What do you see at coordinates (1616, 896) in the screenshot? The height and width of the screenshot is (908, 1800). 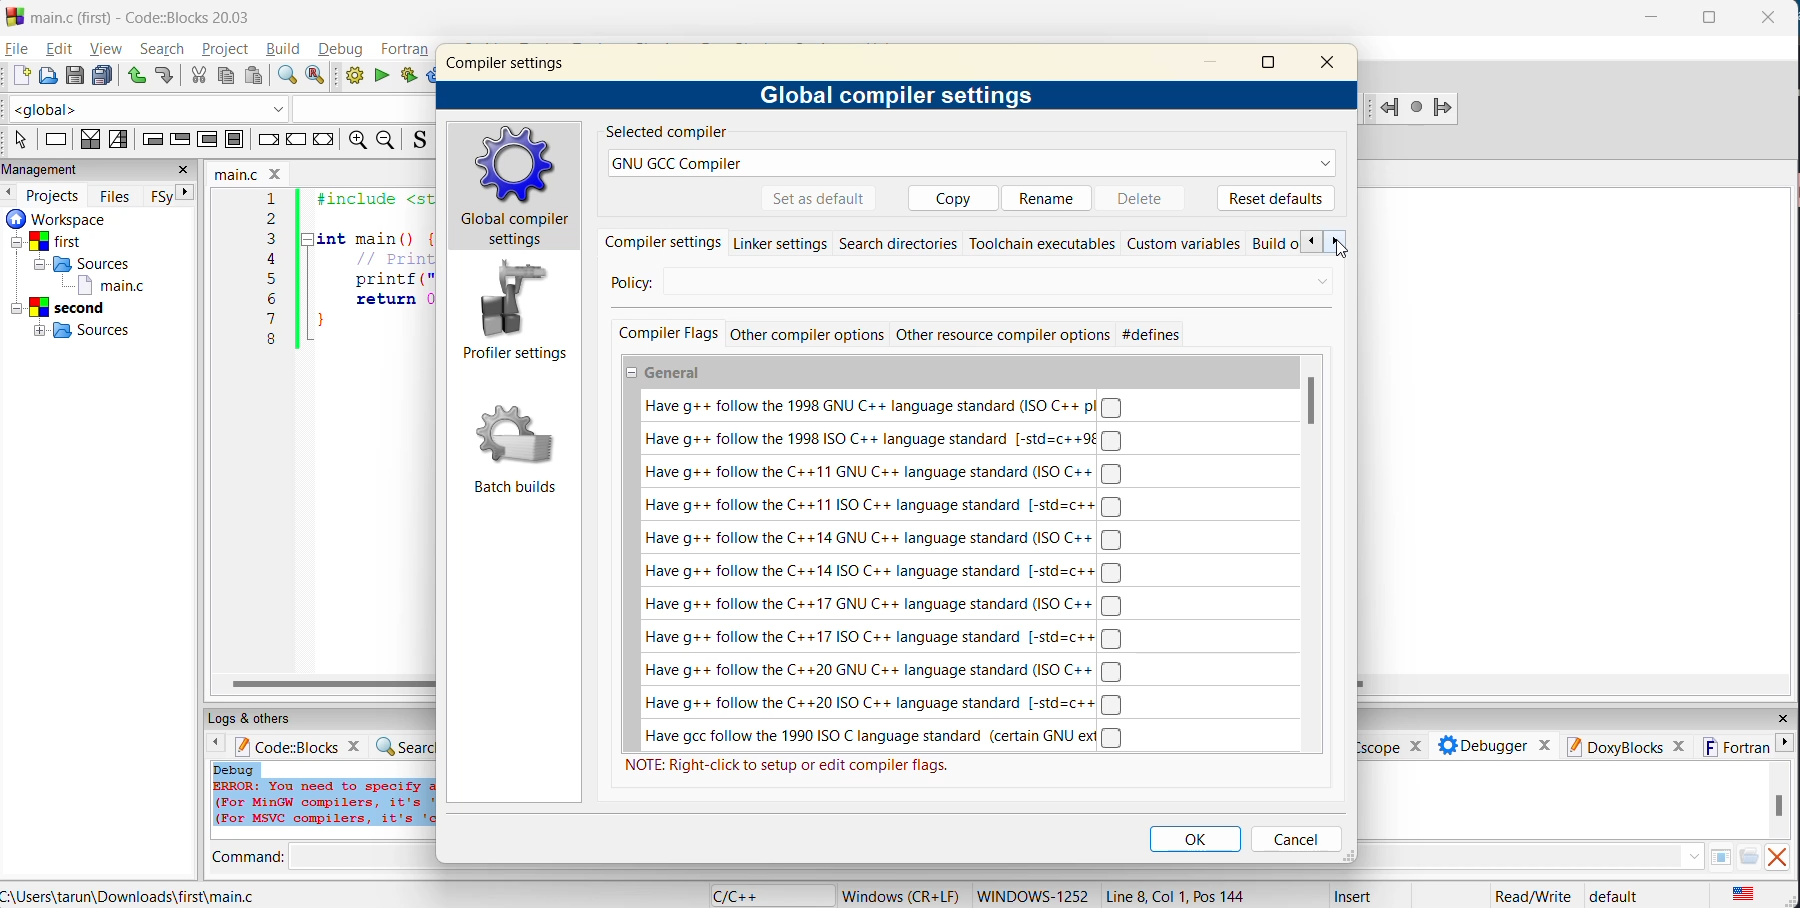 I see `default` at bounding box center [1616, 896].